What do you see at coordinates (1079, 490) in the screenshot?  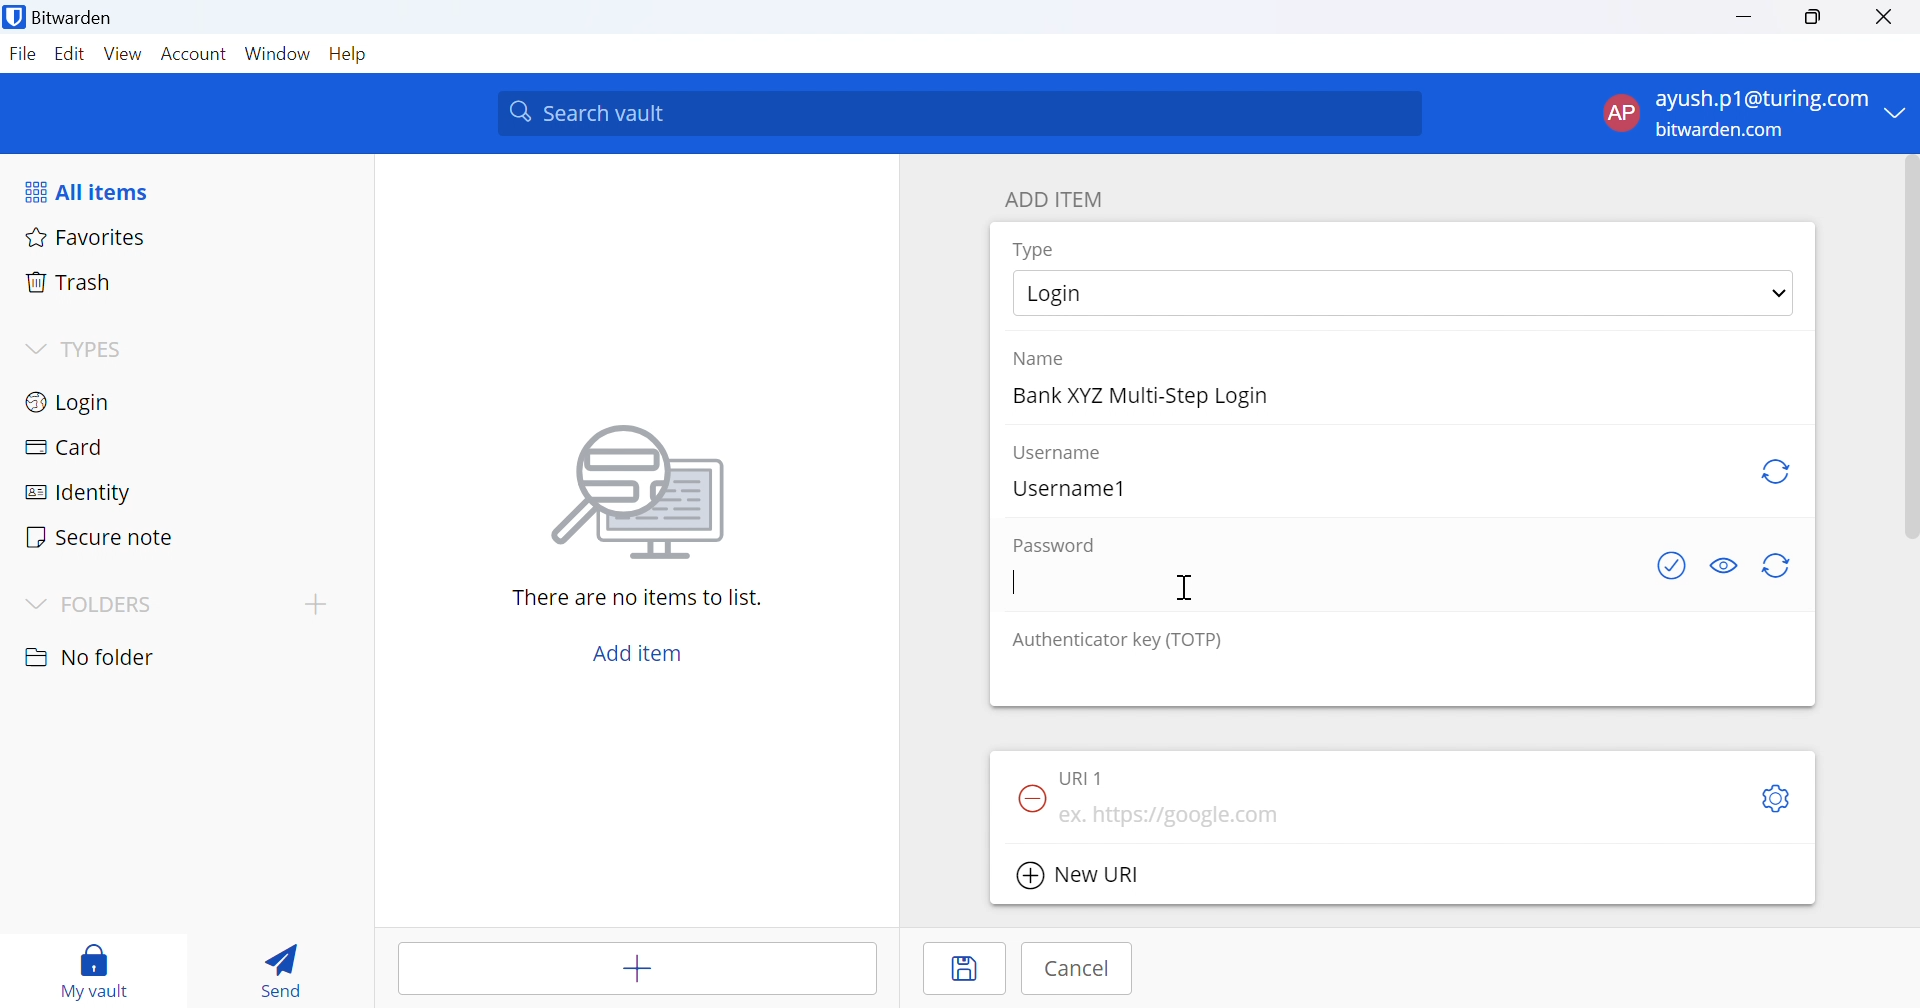 I see `Username1` at bounding box center [1079, 490].